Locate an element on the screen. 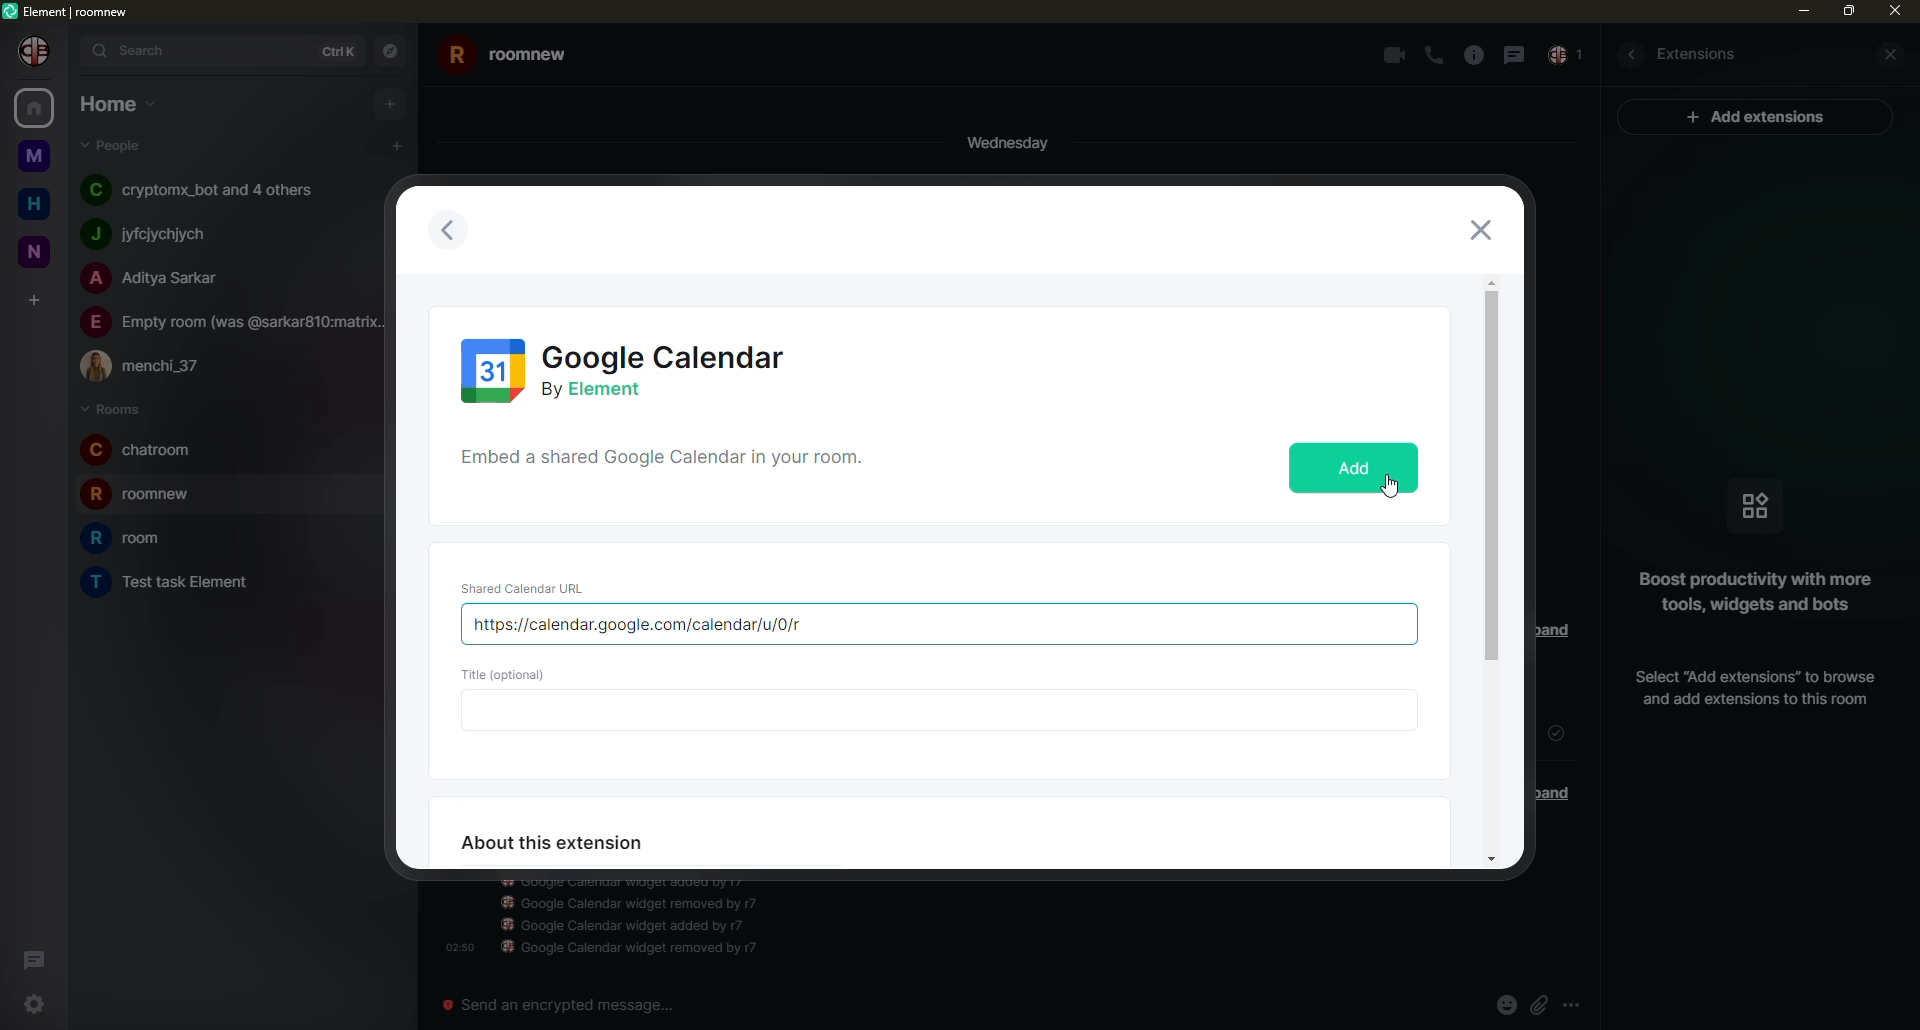  move up is located at coordinates (1493, 281).